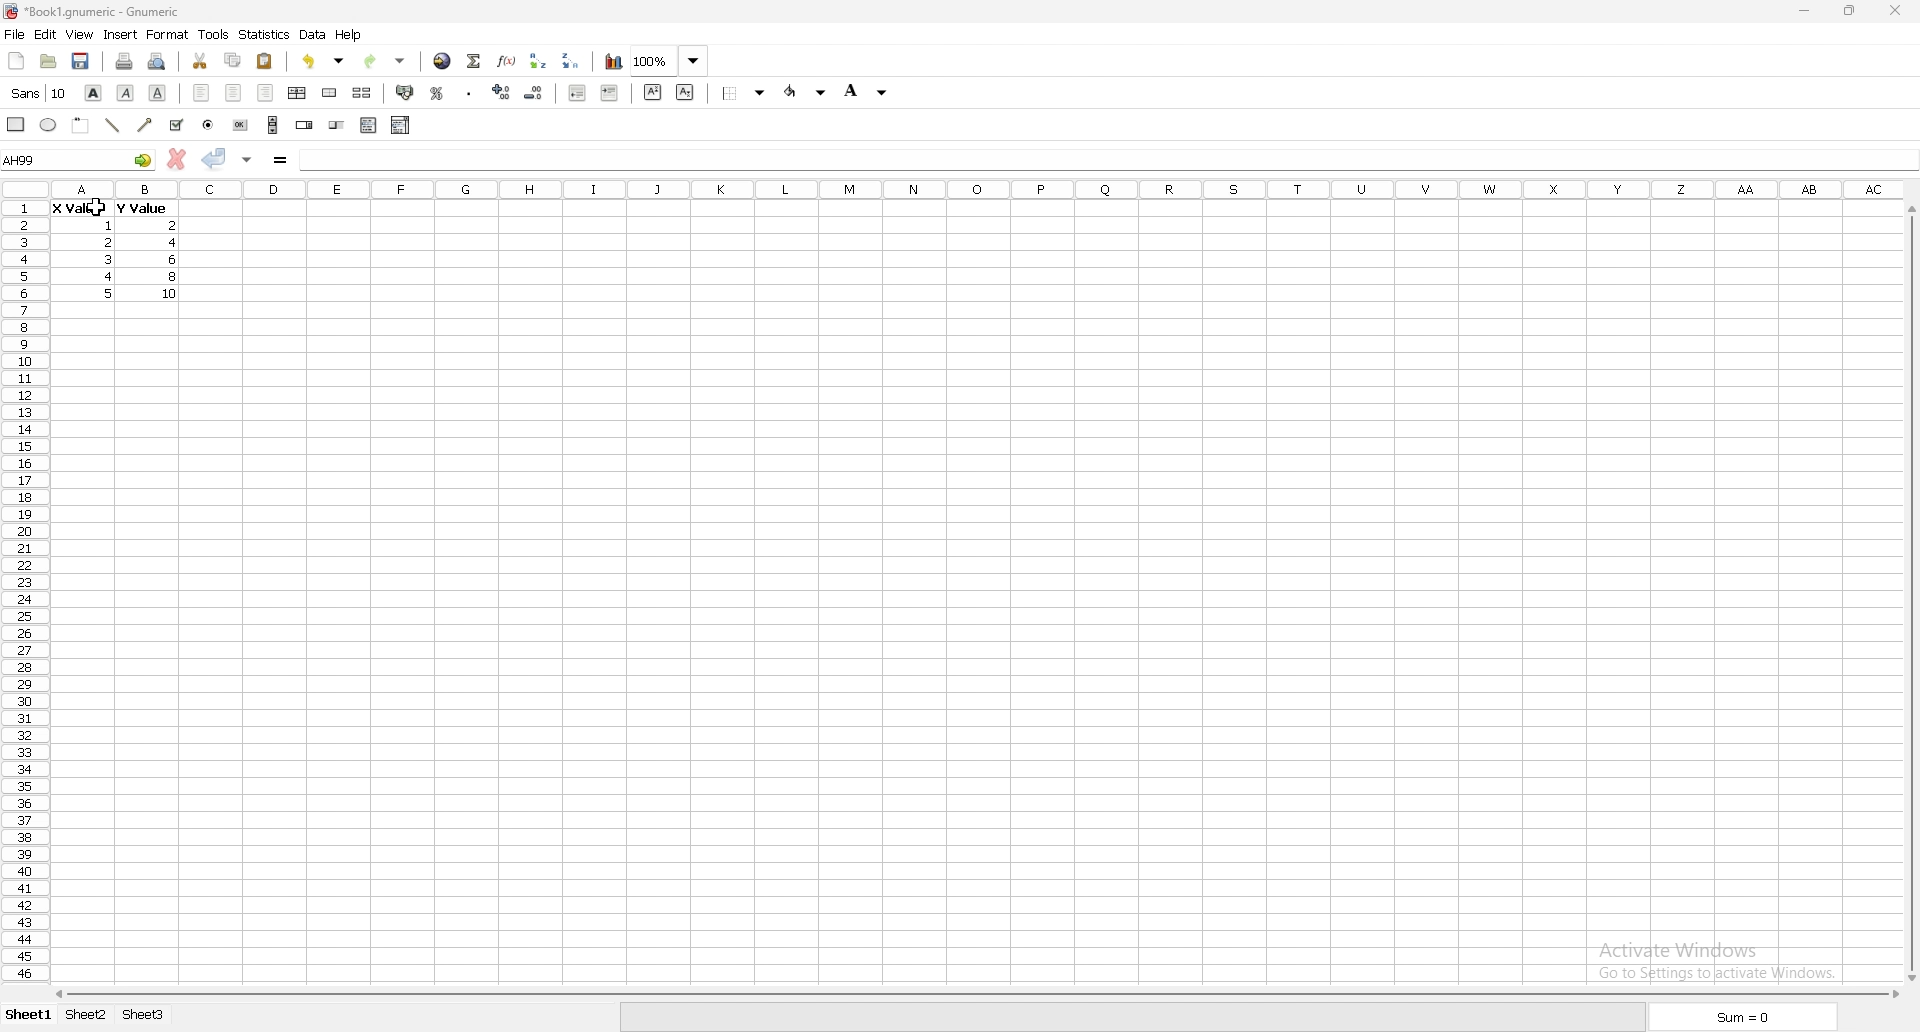 The image size is (1920, 1032). Describe the element at coordinates (234, 92) in the screenshot. I see `centre` at that location.